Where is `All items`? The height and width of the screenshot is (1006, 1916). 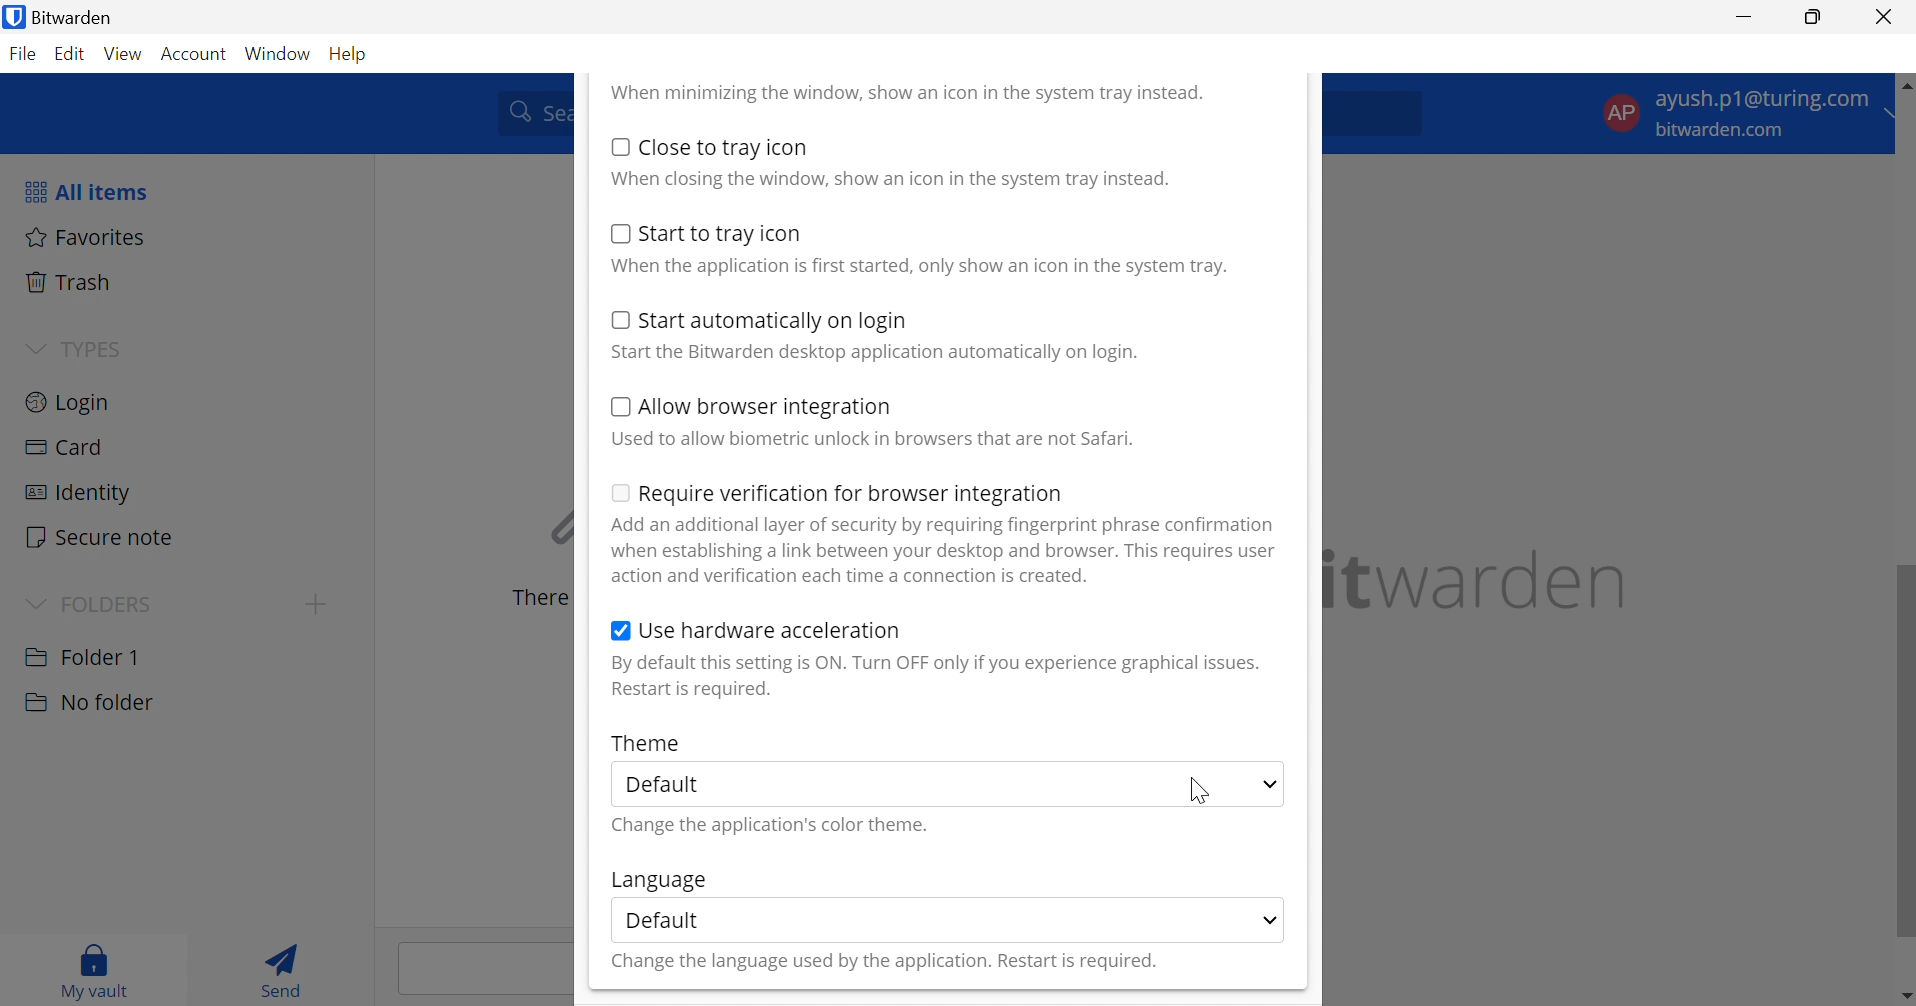 All items is located at coordinates (84, 191).